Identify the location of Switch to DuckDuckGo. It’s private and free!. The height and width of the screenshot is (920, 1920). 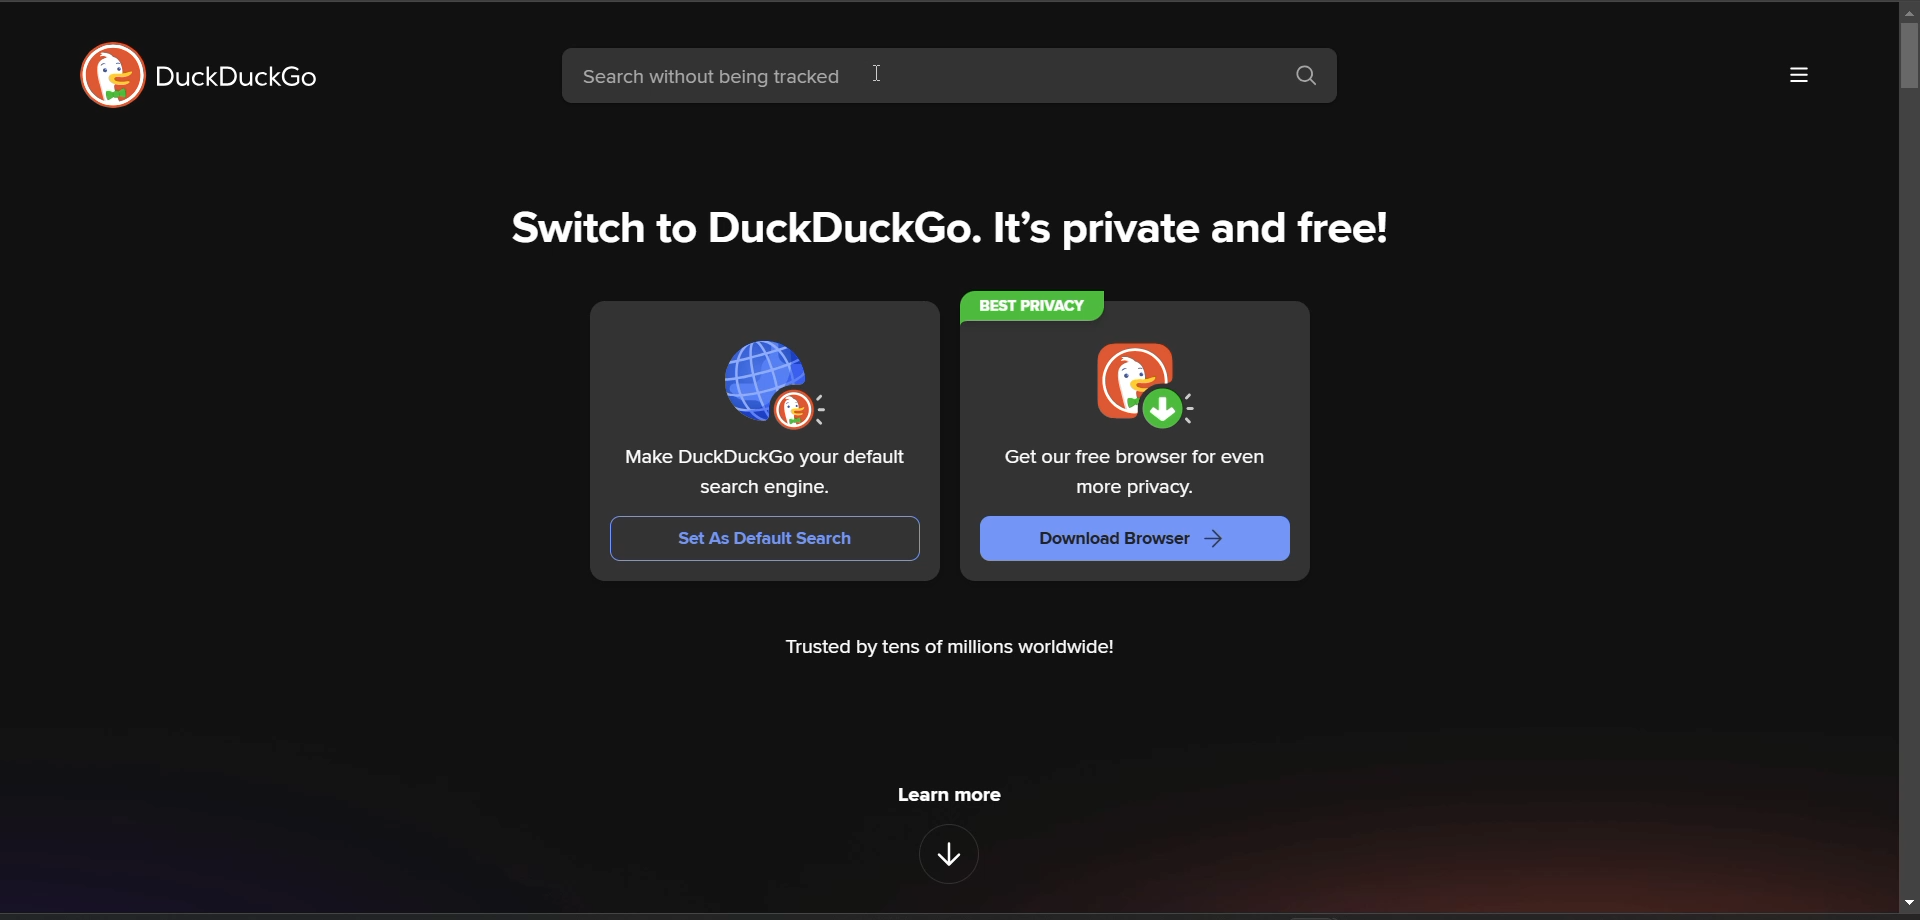
(950, 228).